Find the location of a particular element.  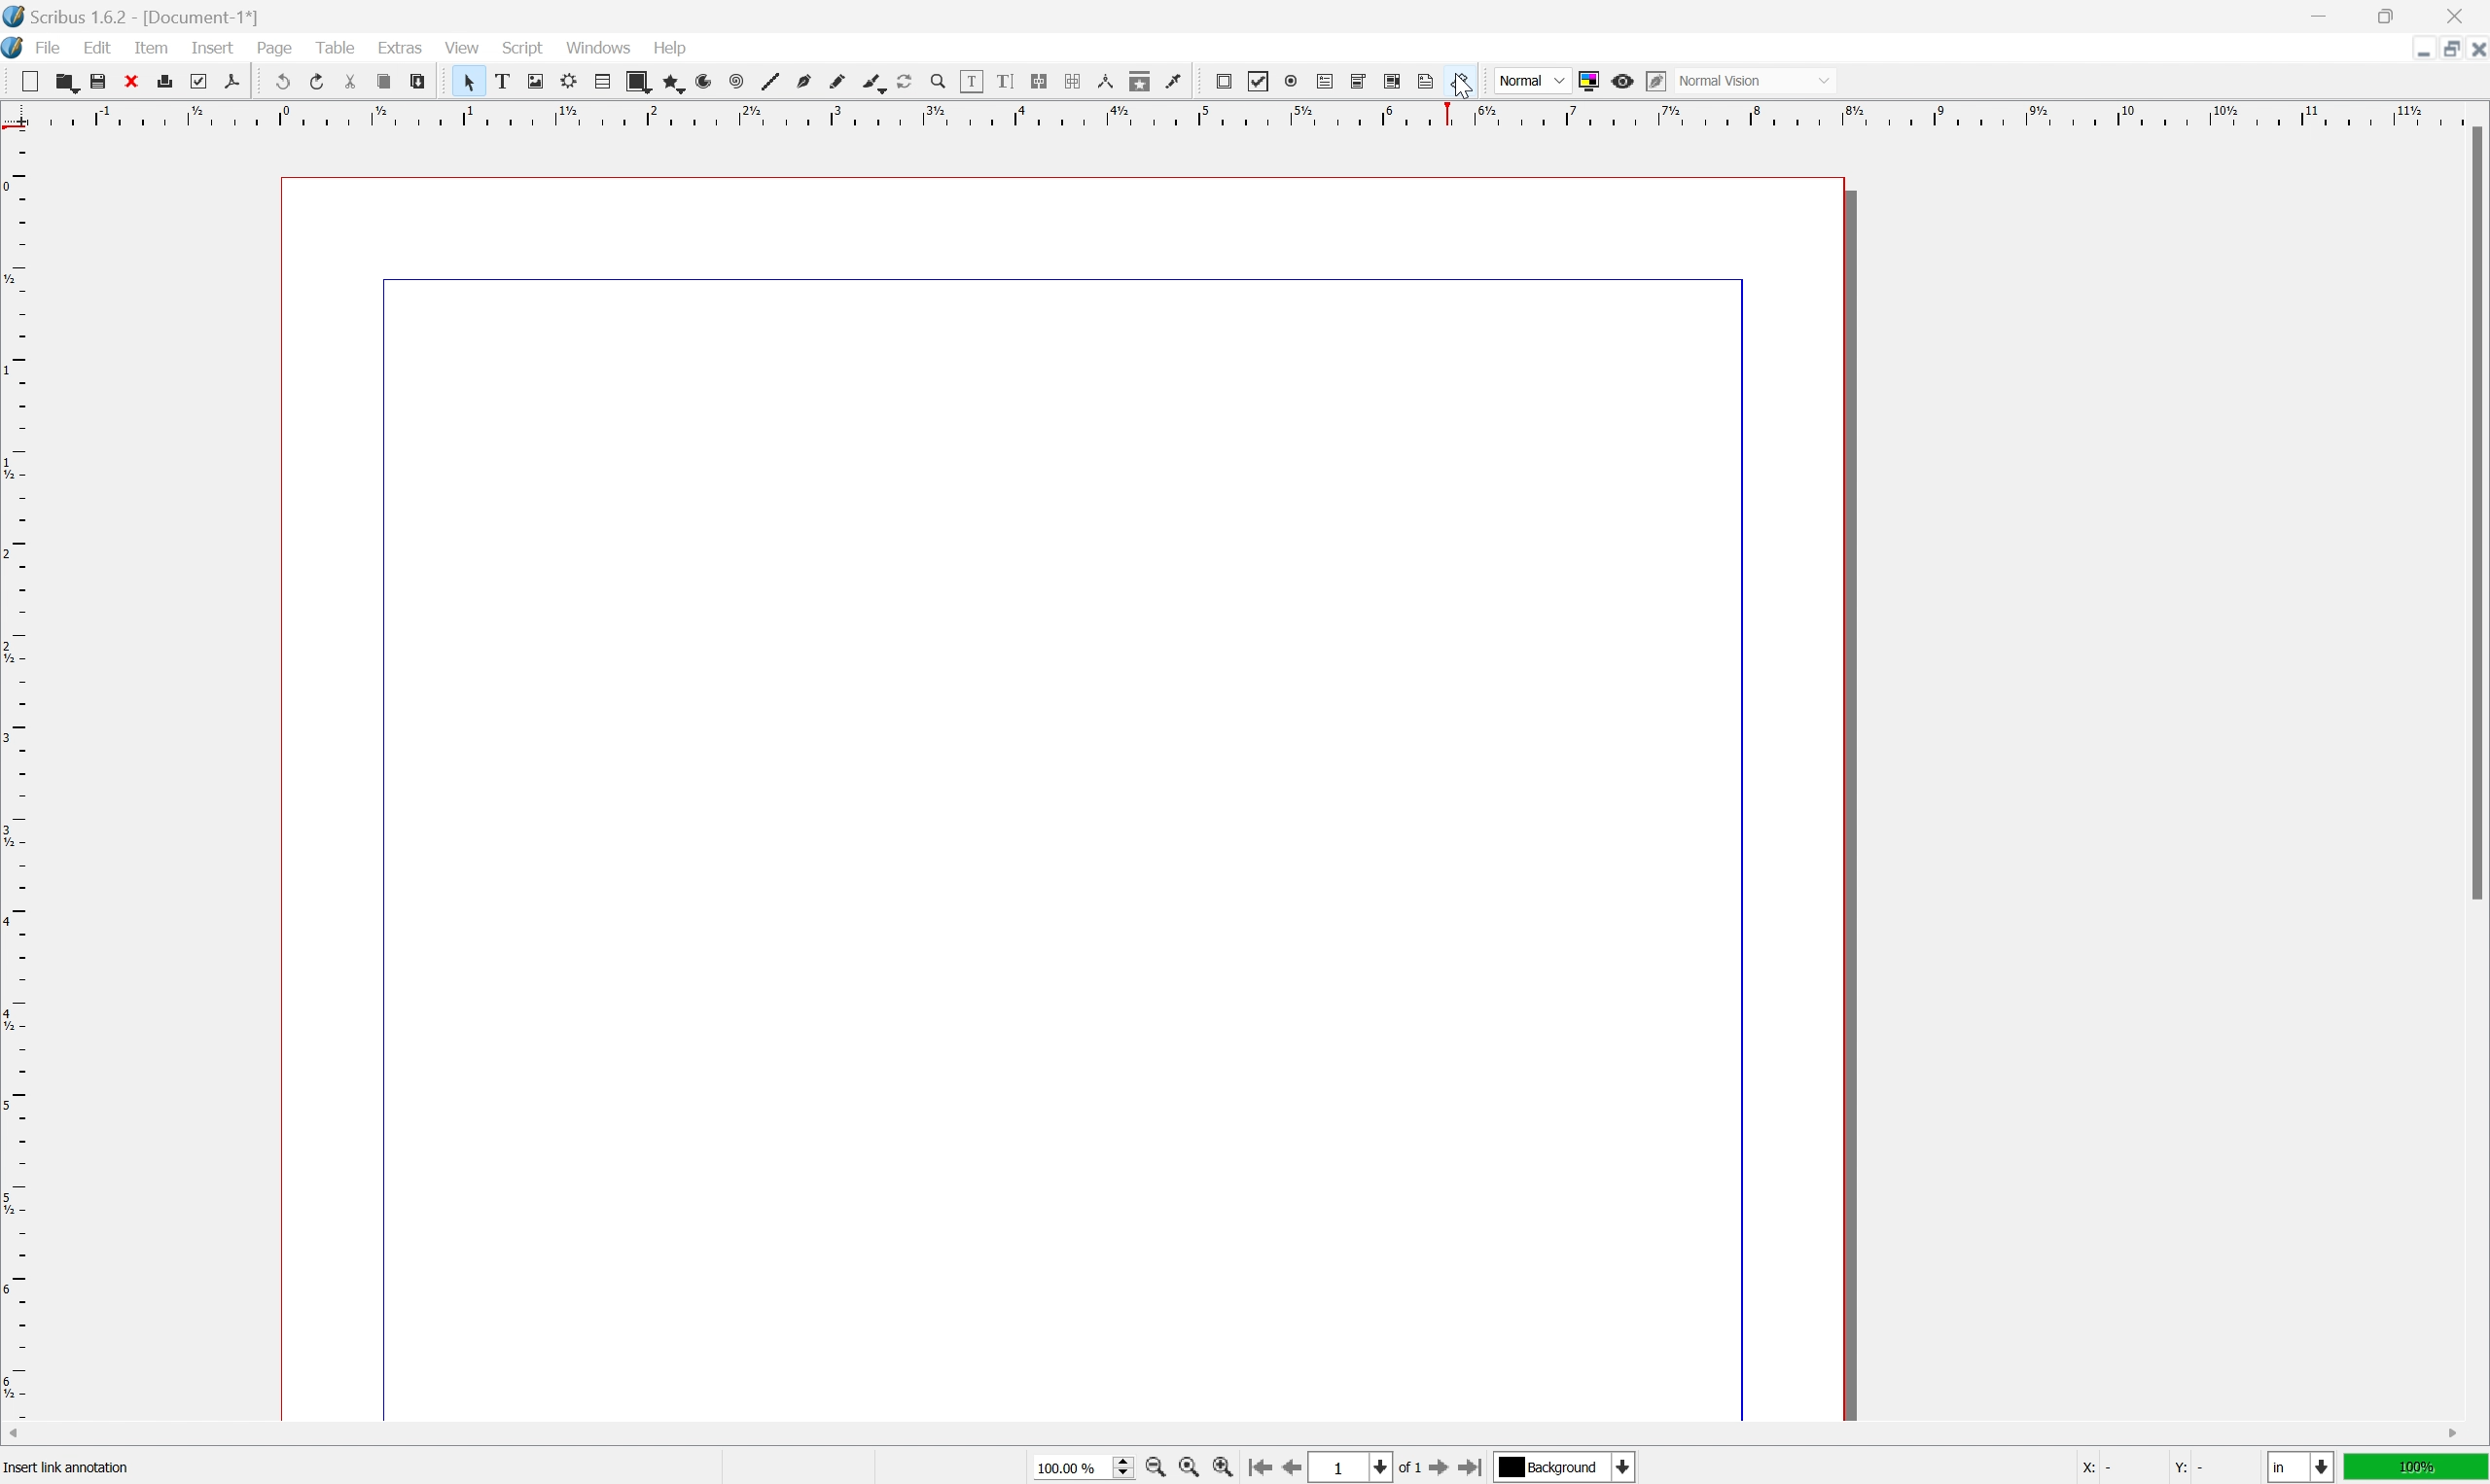

paste is located at coordinates (416, 81).